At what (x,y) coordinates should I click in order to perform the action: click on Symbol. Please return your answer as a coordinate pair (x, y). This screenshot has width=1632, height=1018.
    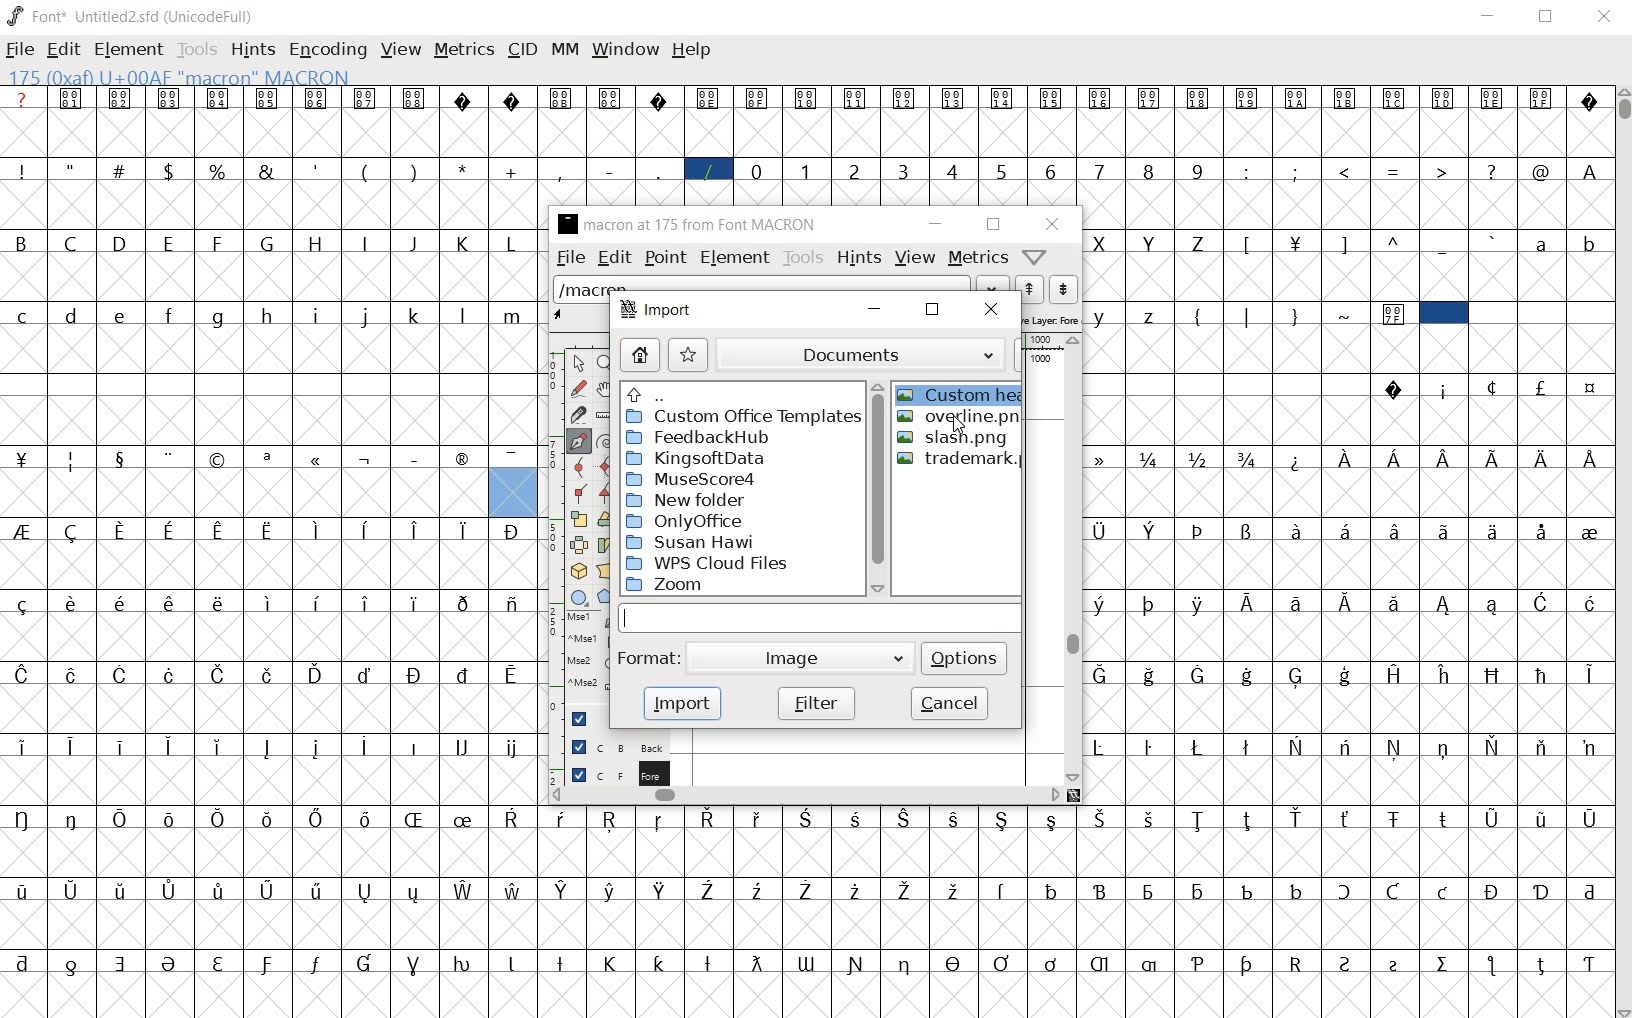
    Looking at the image, I should click on (1103, 458).